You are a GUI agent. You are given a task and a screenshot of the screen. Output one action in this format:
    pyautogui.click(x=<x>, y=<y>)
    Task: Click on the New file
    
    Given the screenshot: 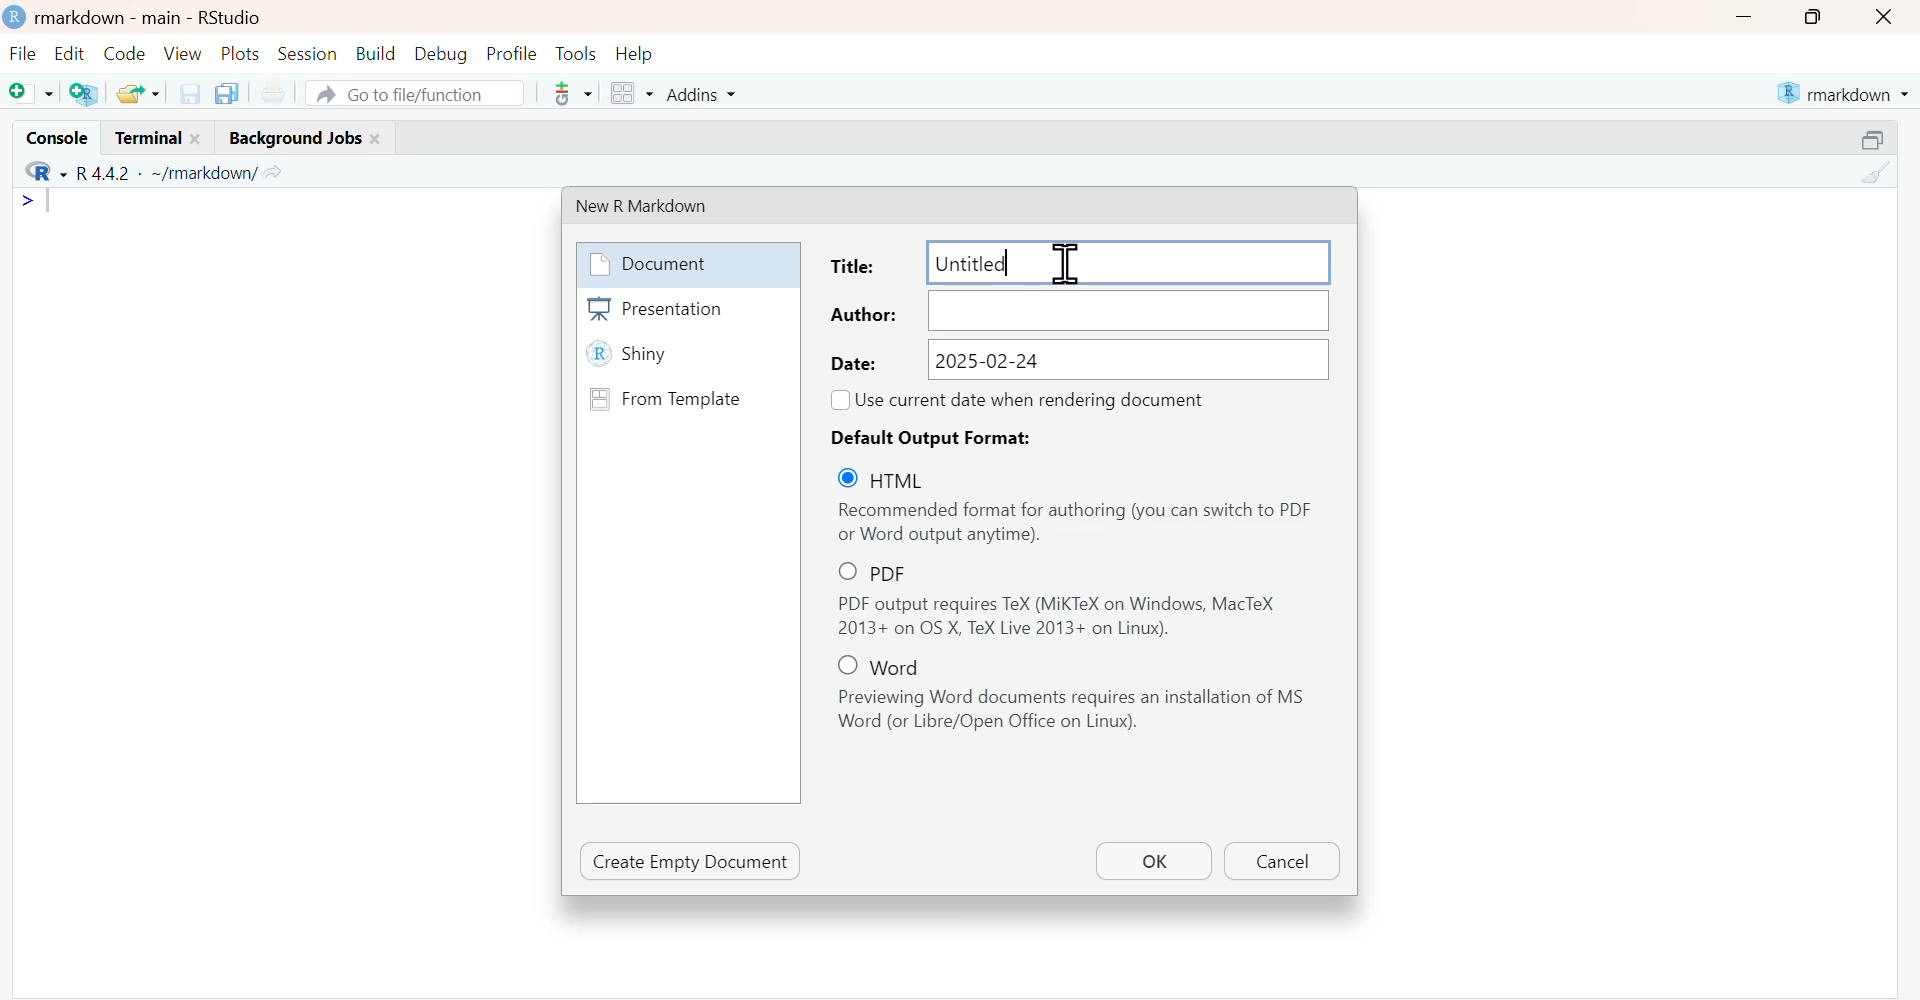 What is the action you would take?
    pyautogui.click(x=30, y=92)
    